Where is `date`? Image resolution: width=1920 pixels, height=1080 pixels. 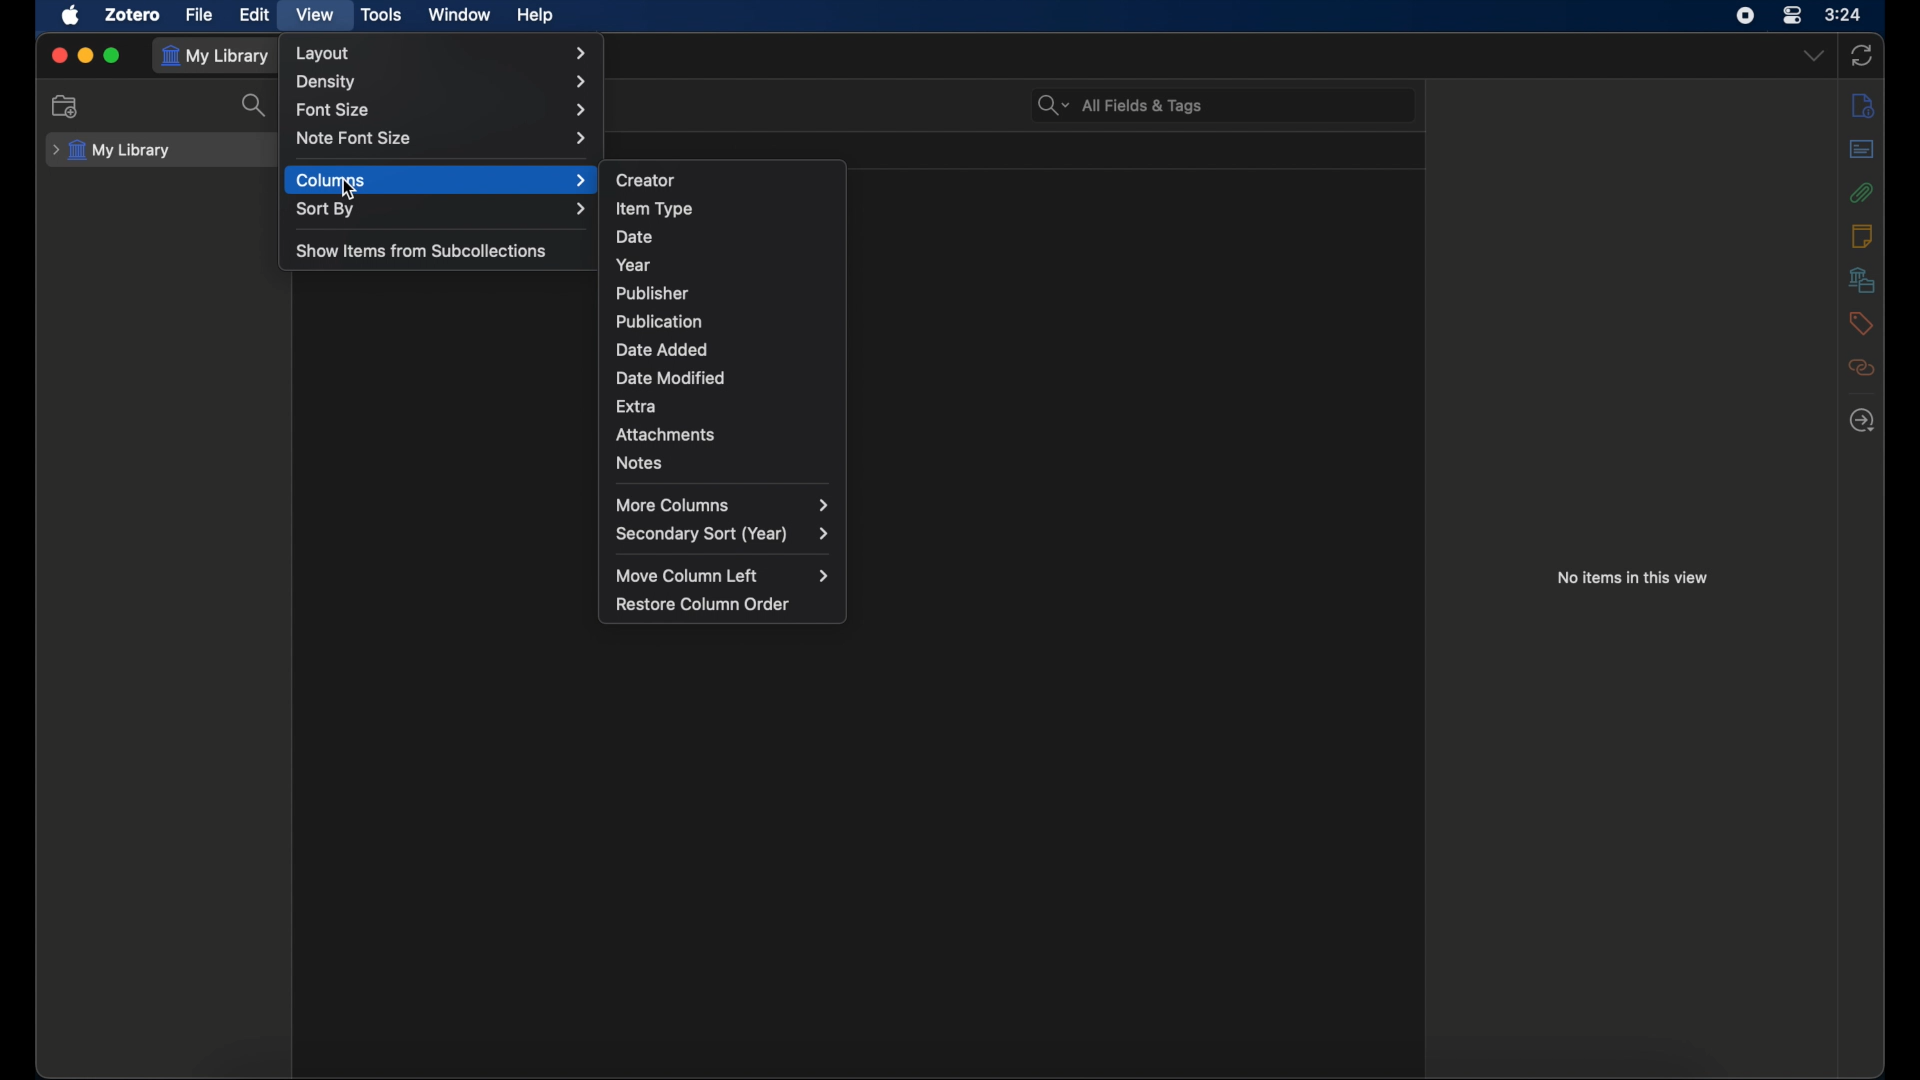
date is located at coordinates (637, 237).